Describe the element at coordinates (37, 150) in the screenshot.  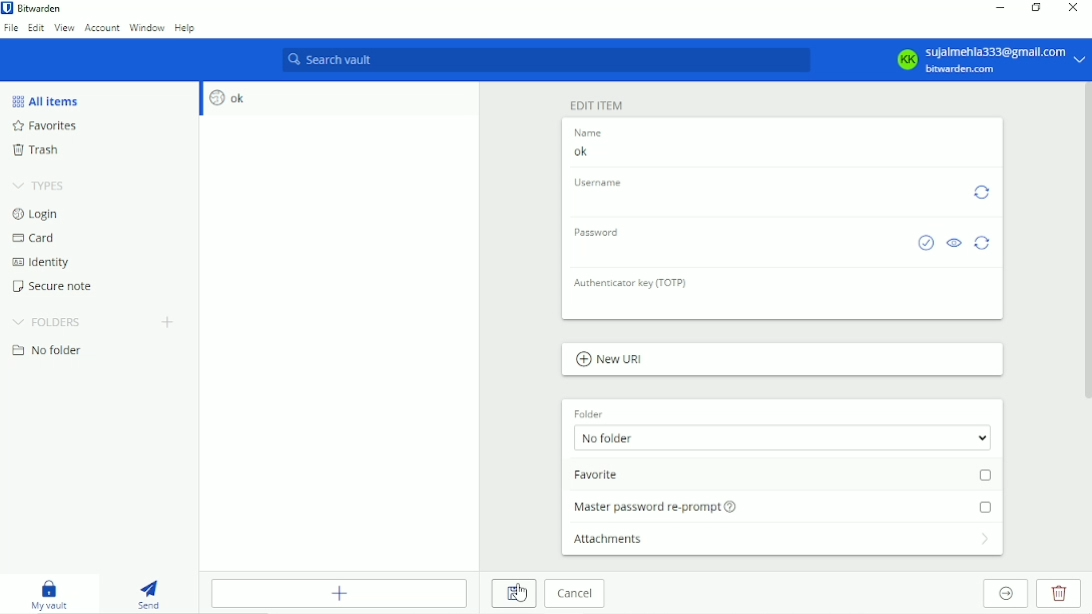
I see `Trash` at that location.